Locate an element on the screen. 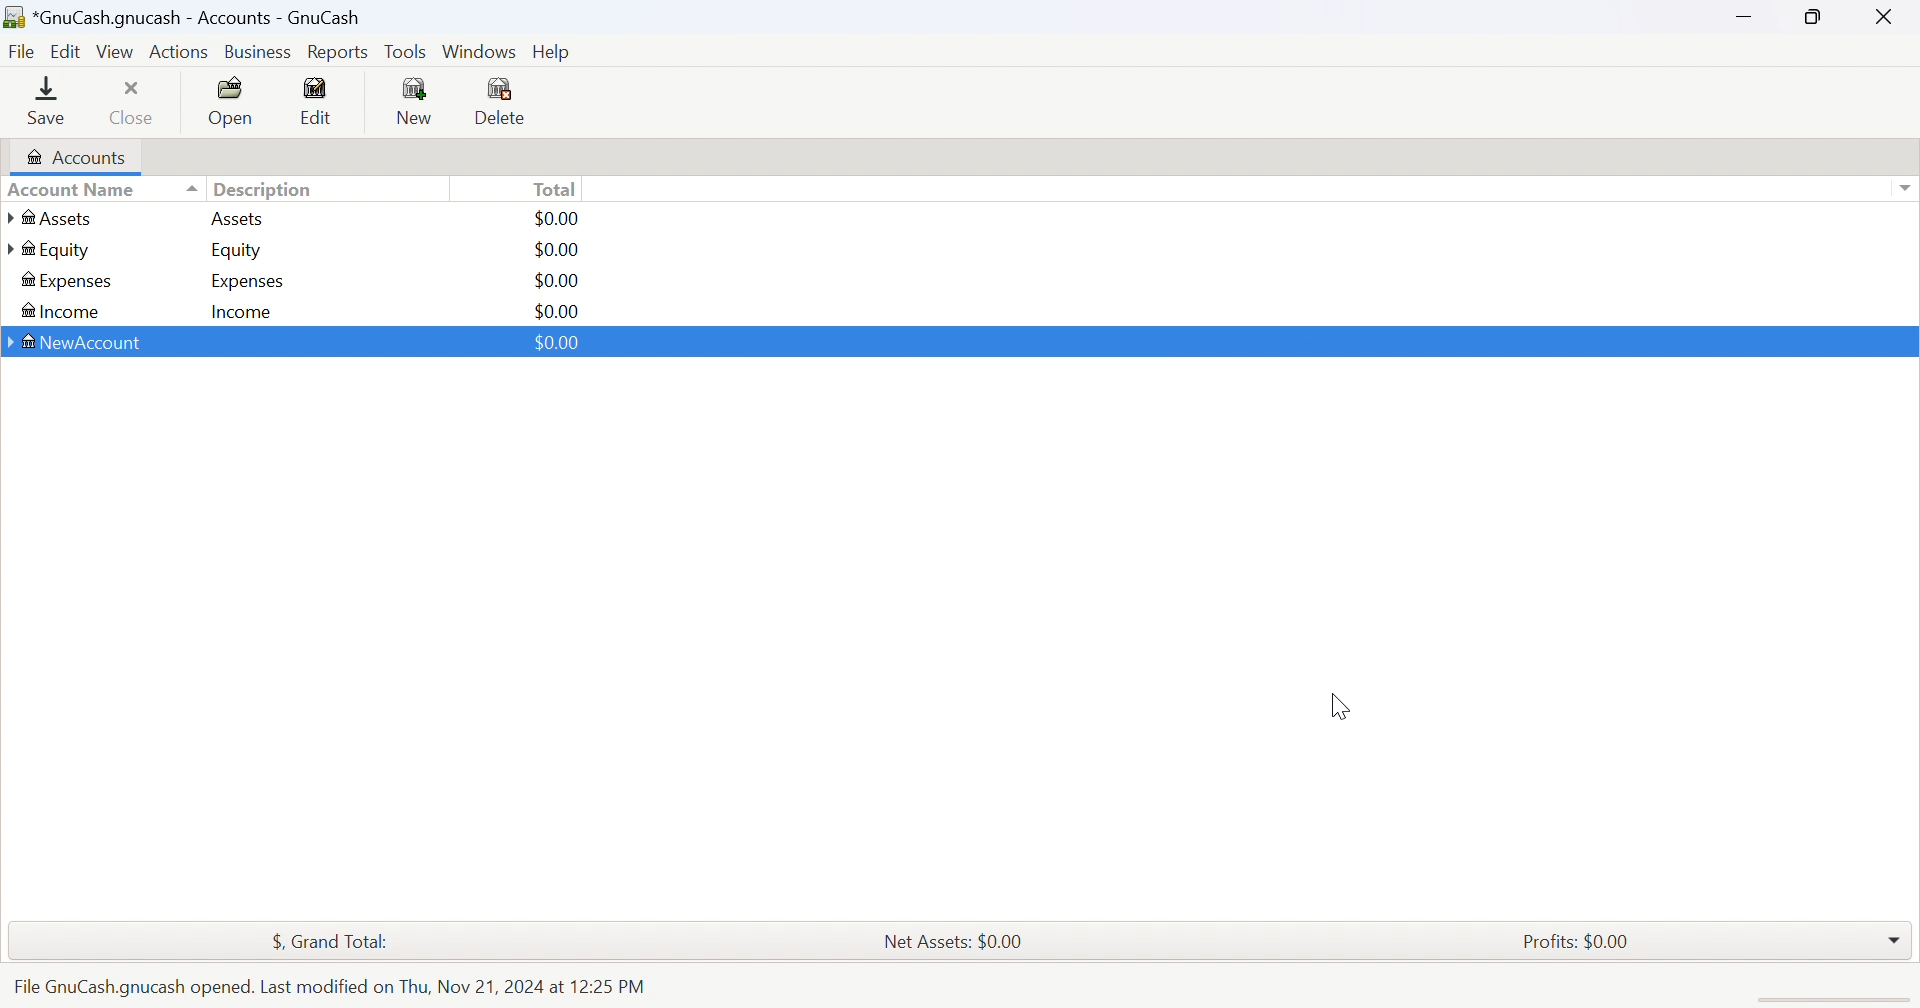 This screenshot has width=1920, height=1008. Business is located at coordinates (261, 53).